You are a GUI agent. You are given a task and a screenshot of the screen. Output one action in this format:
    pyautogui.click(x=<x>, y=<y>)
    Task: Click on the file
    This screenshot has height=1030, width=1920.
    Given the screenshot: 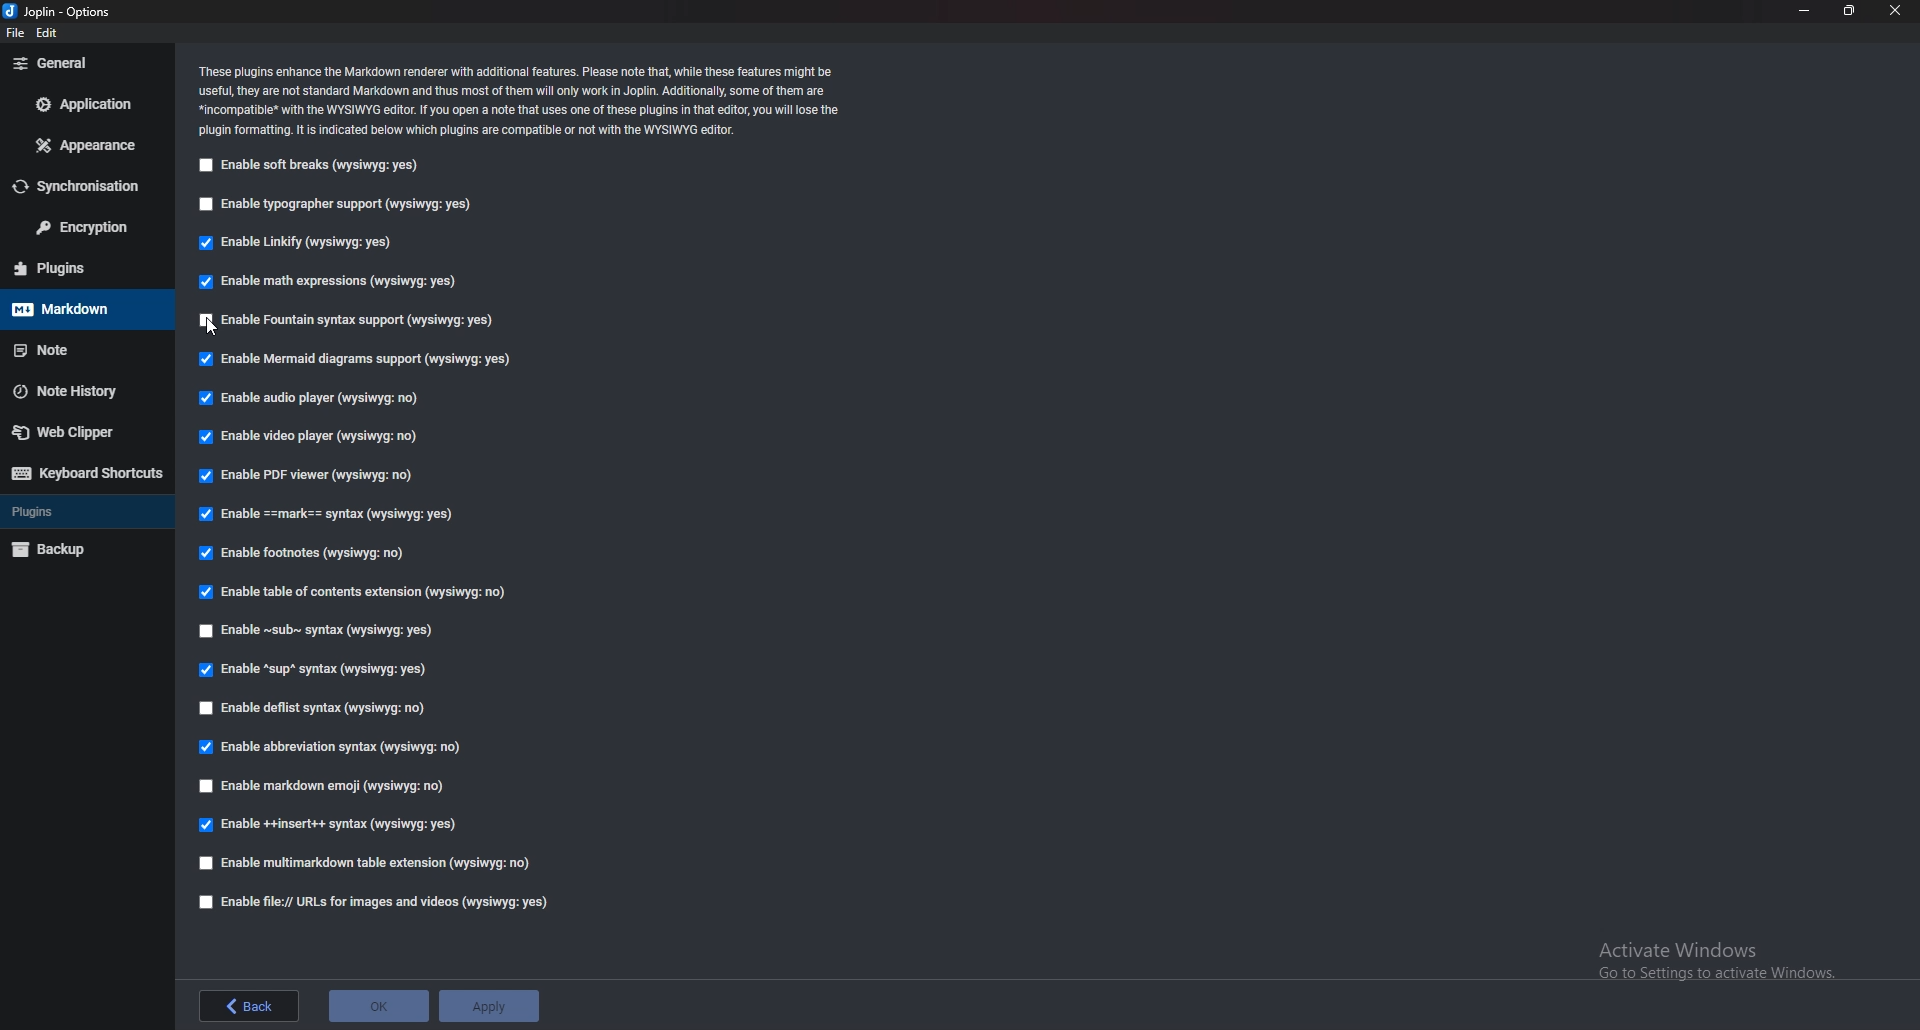 What is the action you would take?
    pyautogui.click(x=17, y=33)
    